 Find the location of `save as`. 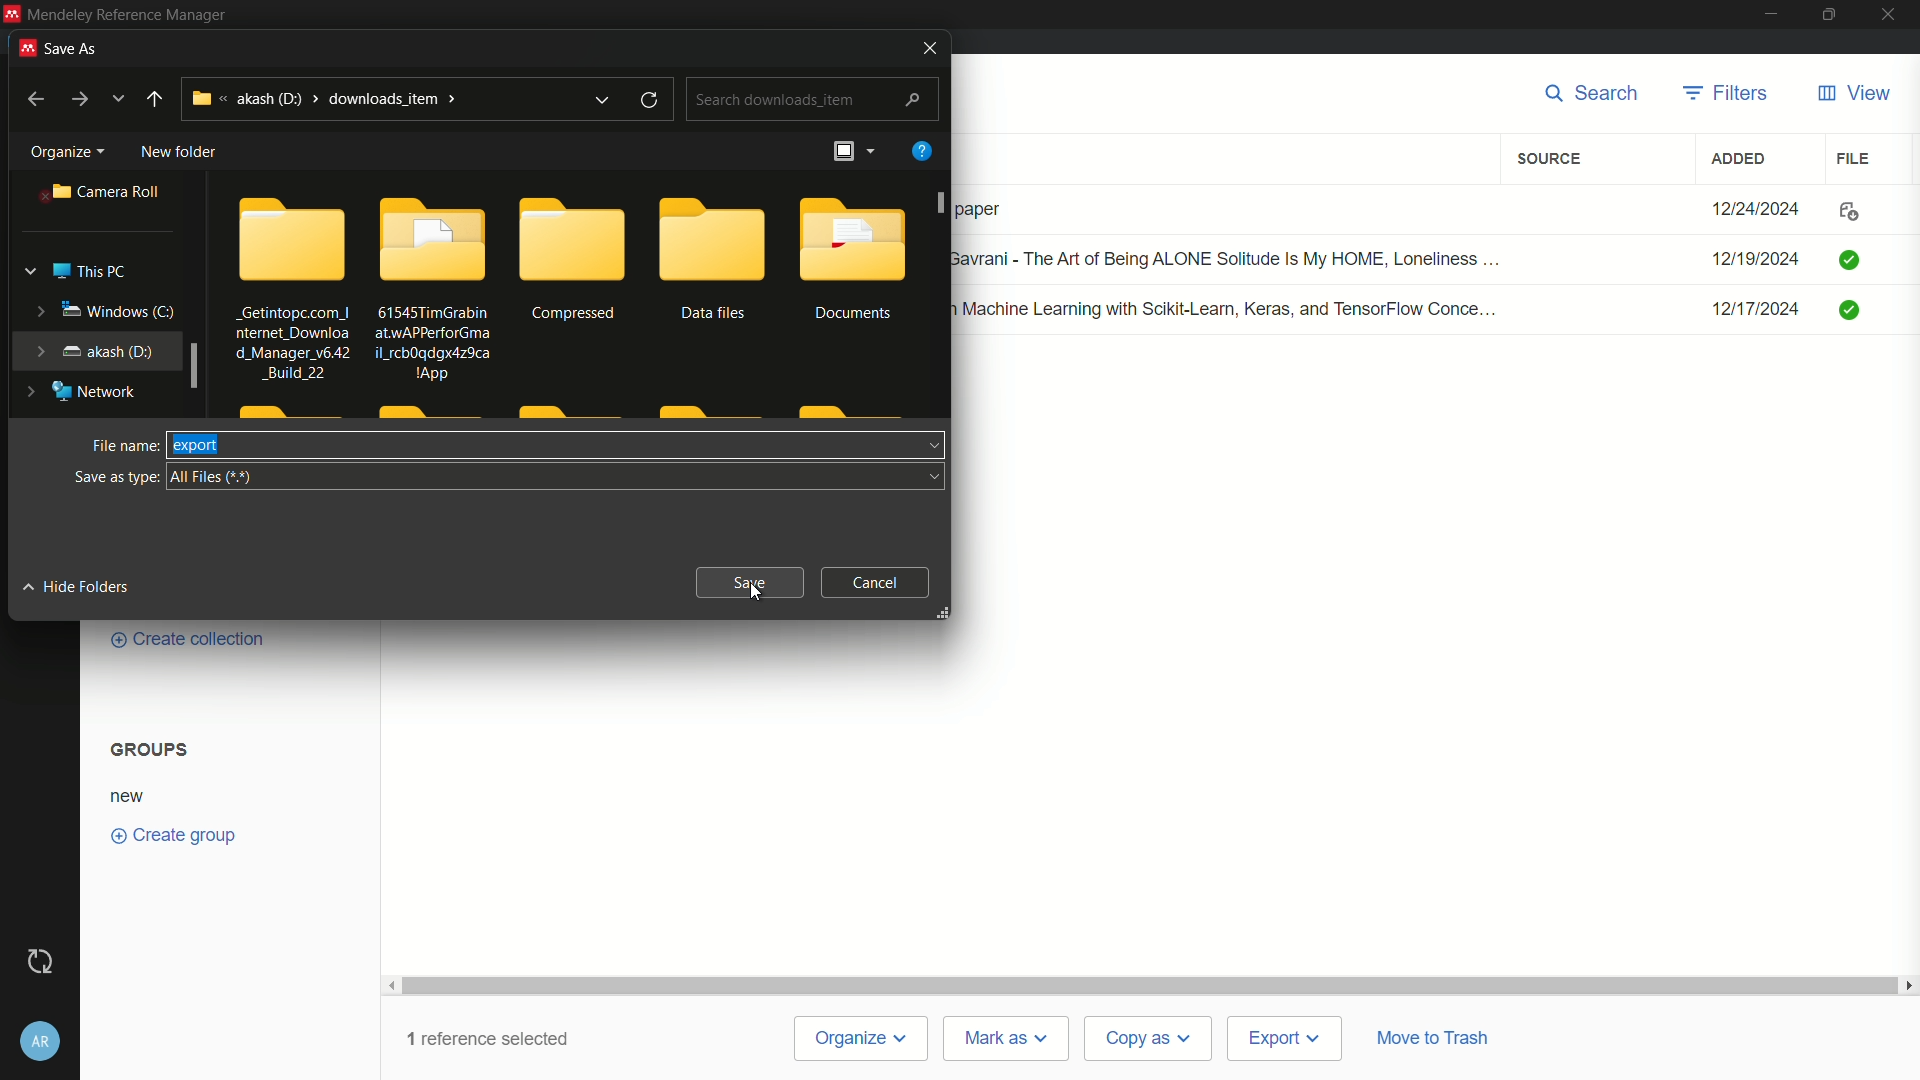

save as is located at coordinates (76, 50).